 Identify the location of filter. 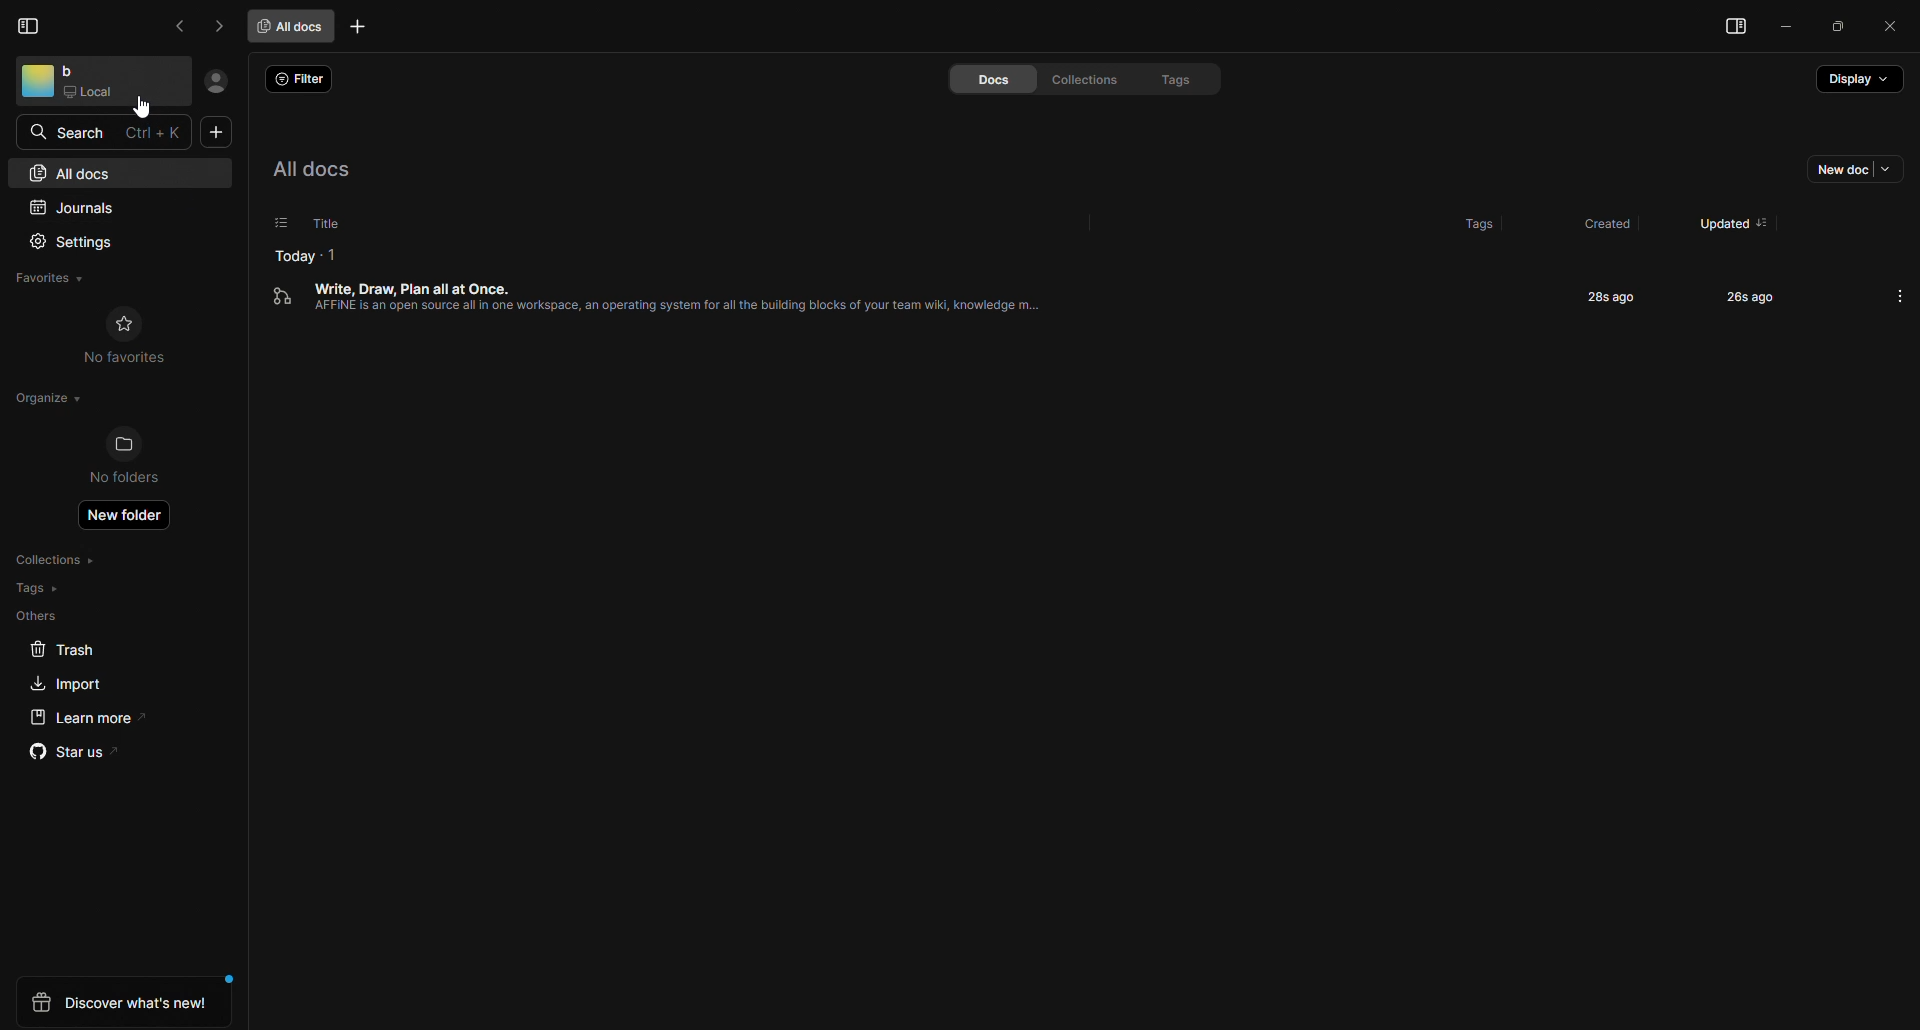
(302, 80).